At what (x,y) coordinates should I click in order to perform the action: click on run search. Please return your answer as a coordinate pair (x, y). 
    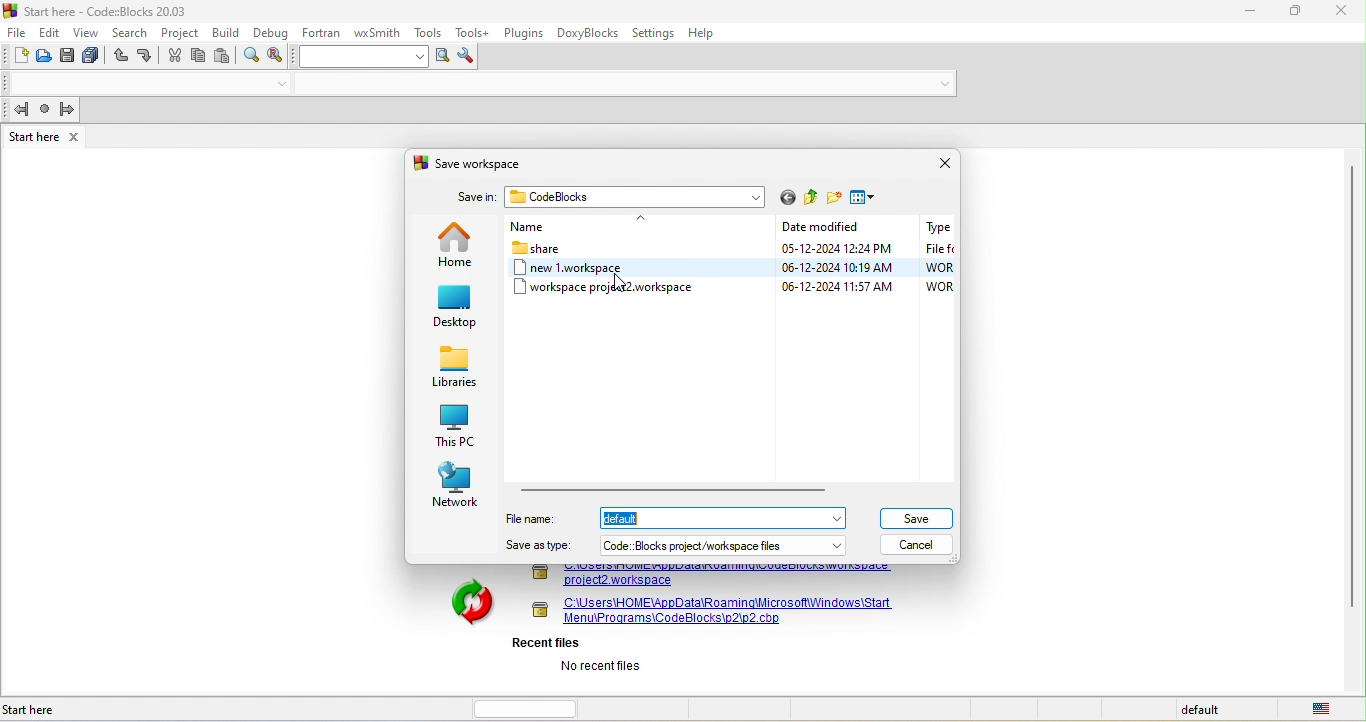
    Looking at the image, I should click on (441, 57).